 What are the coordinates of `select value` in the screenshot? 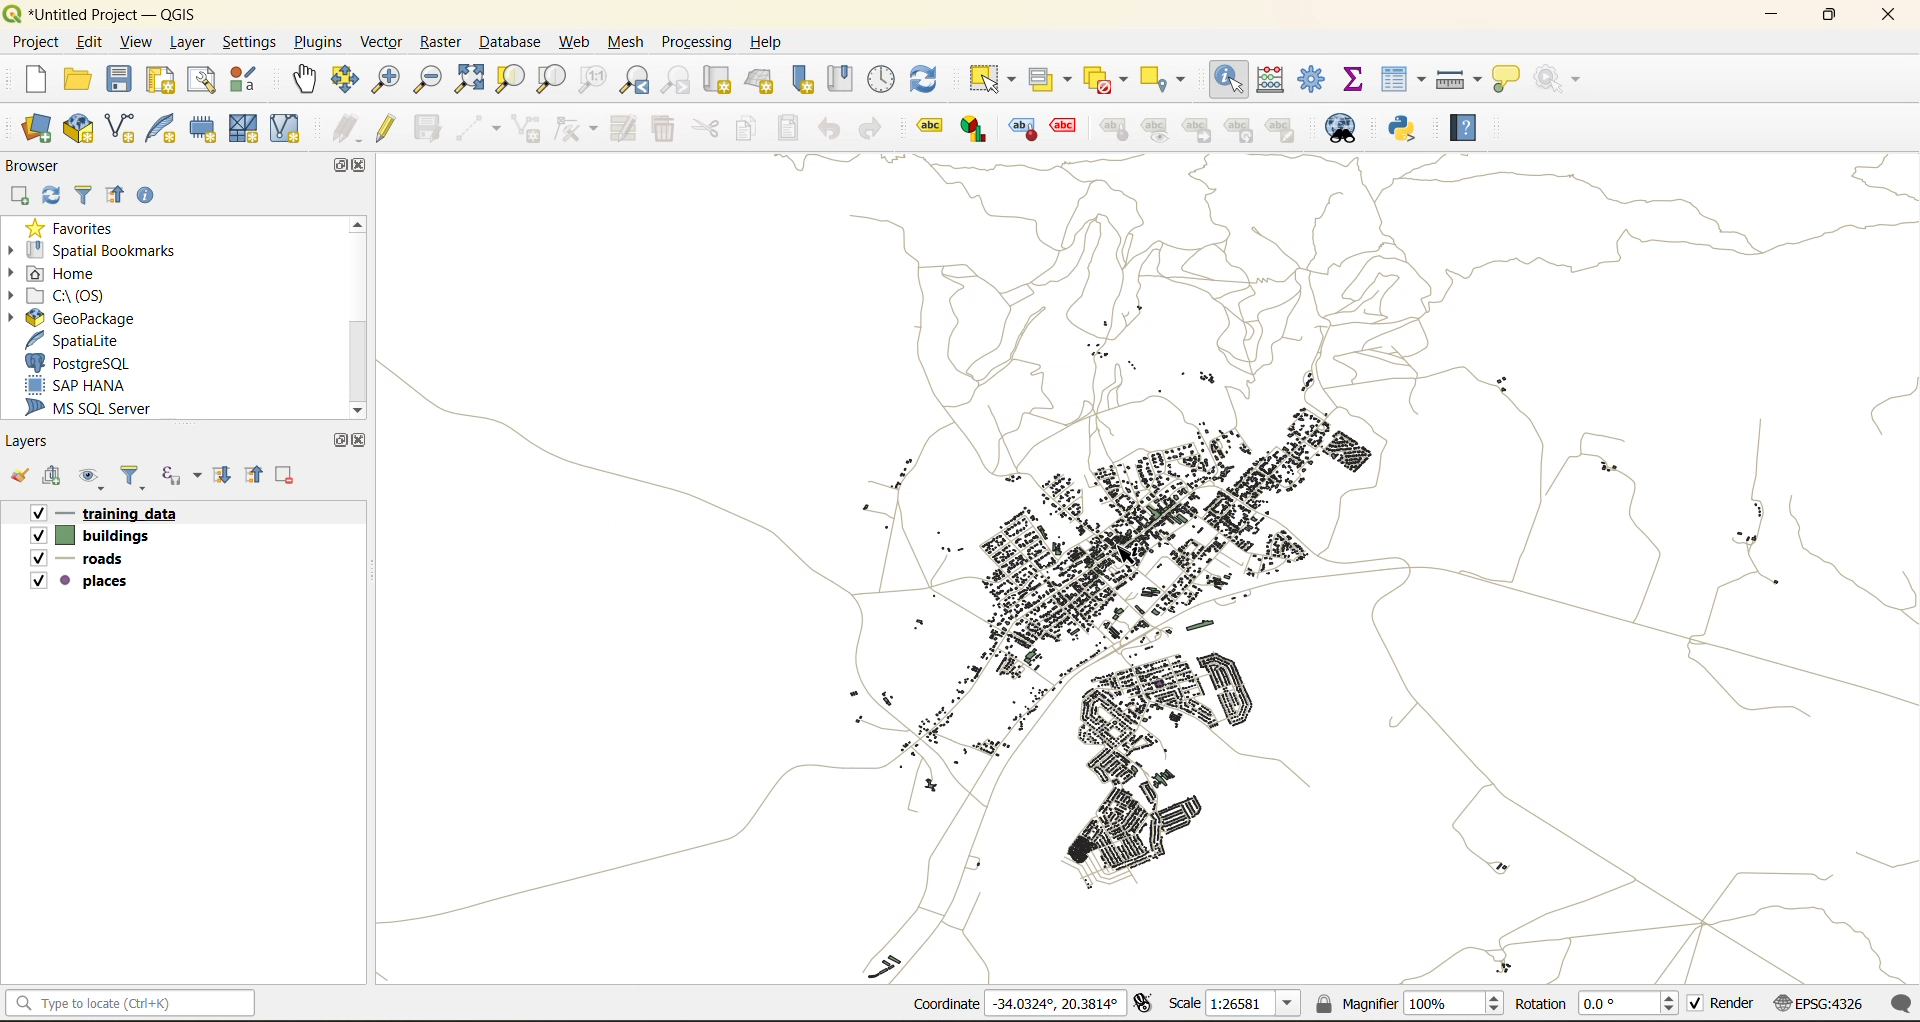 It's located at (1054, 81).